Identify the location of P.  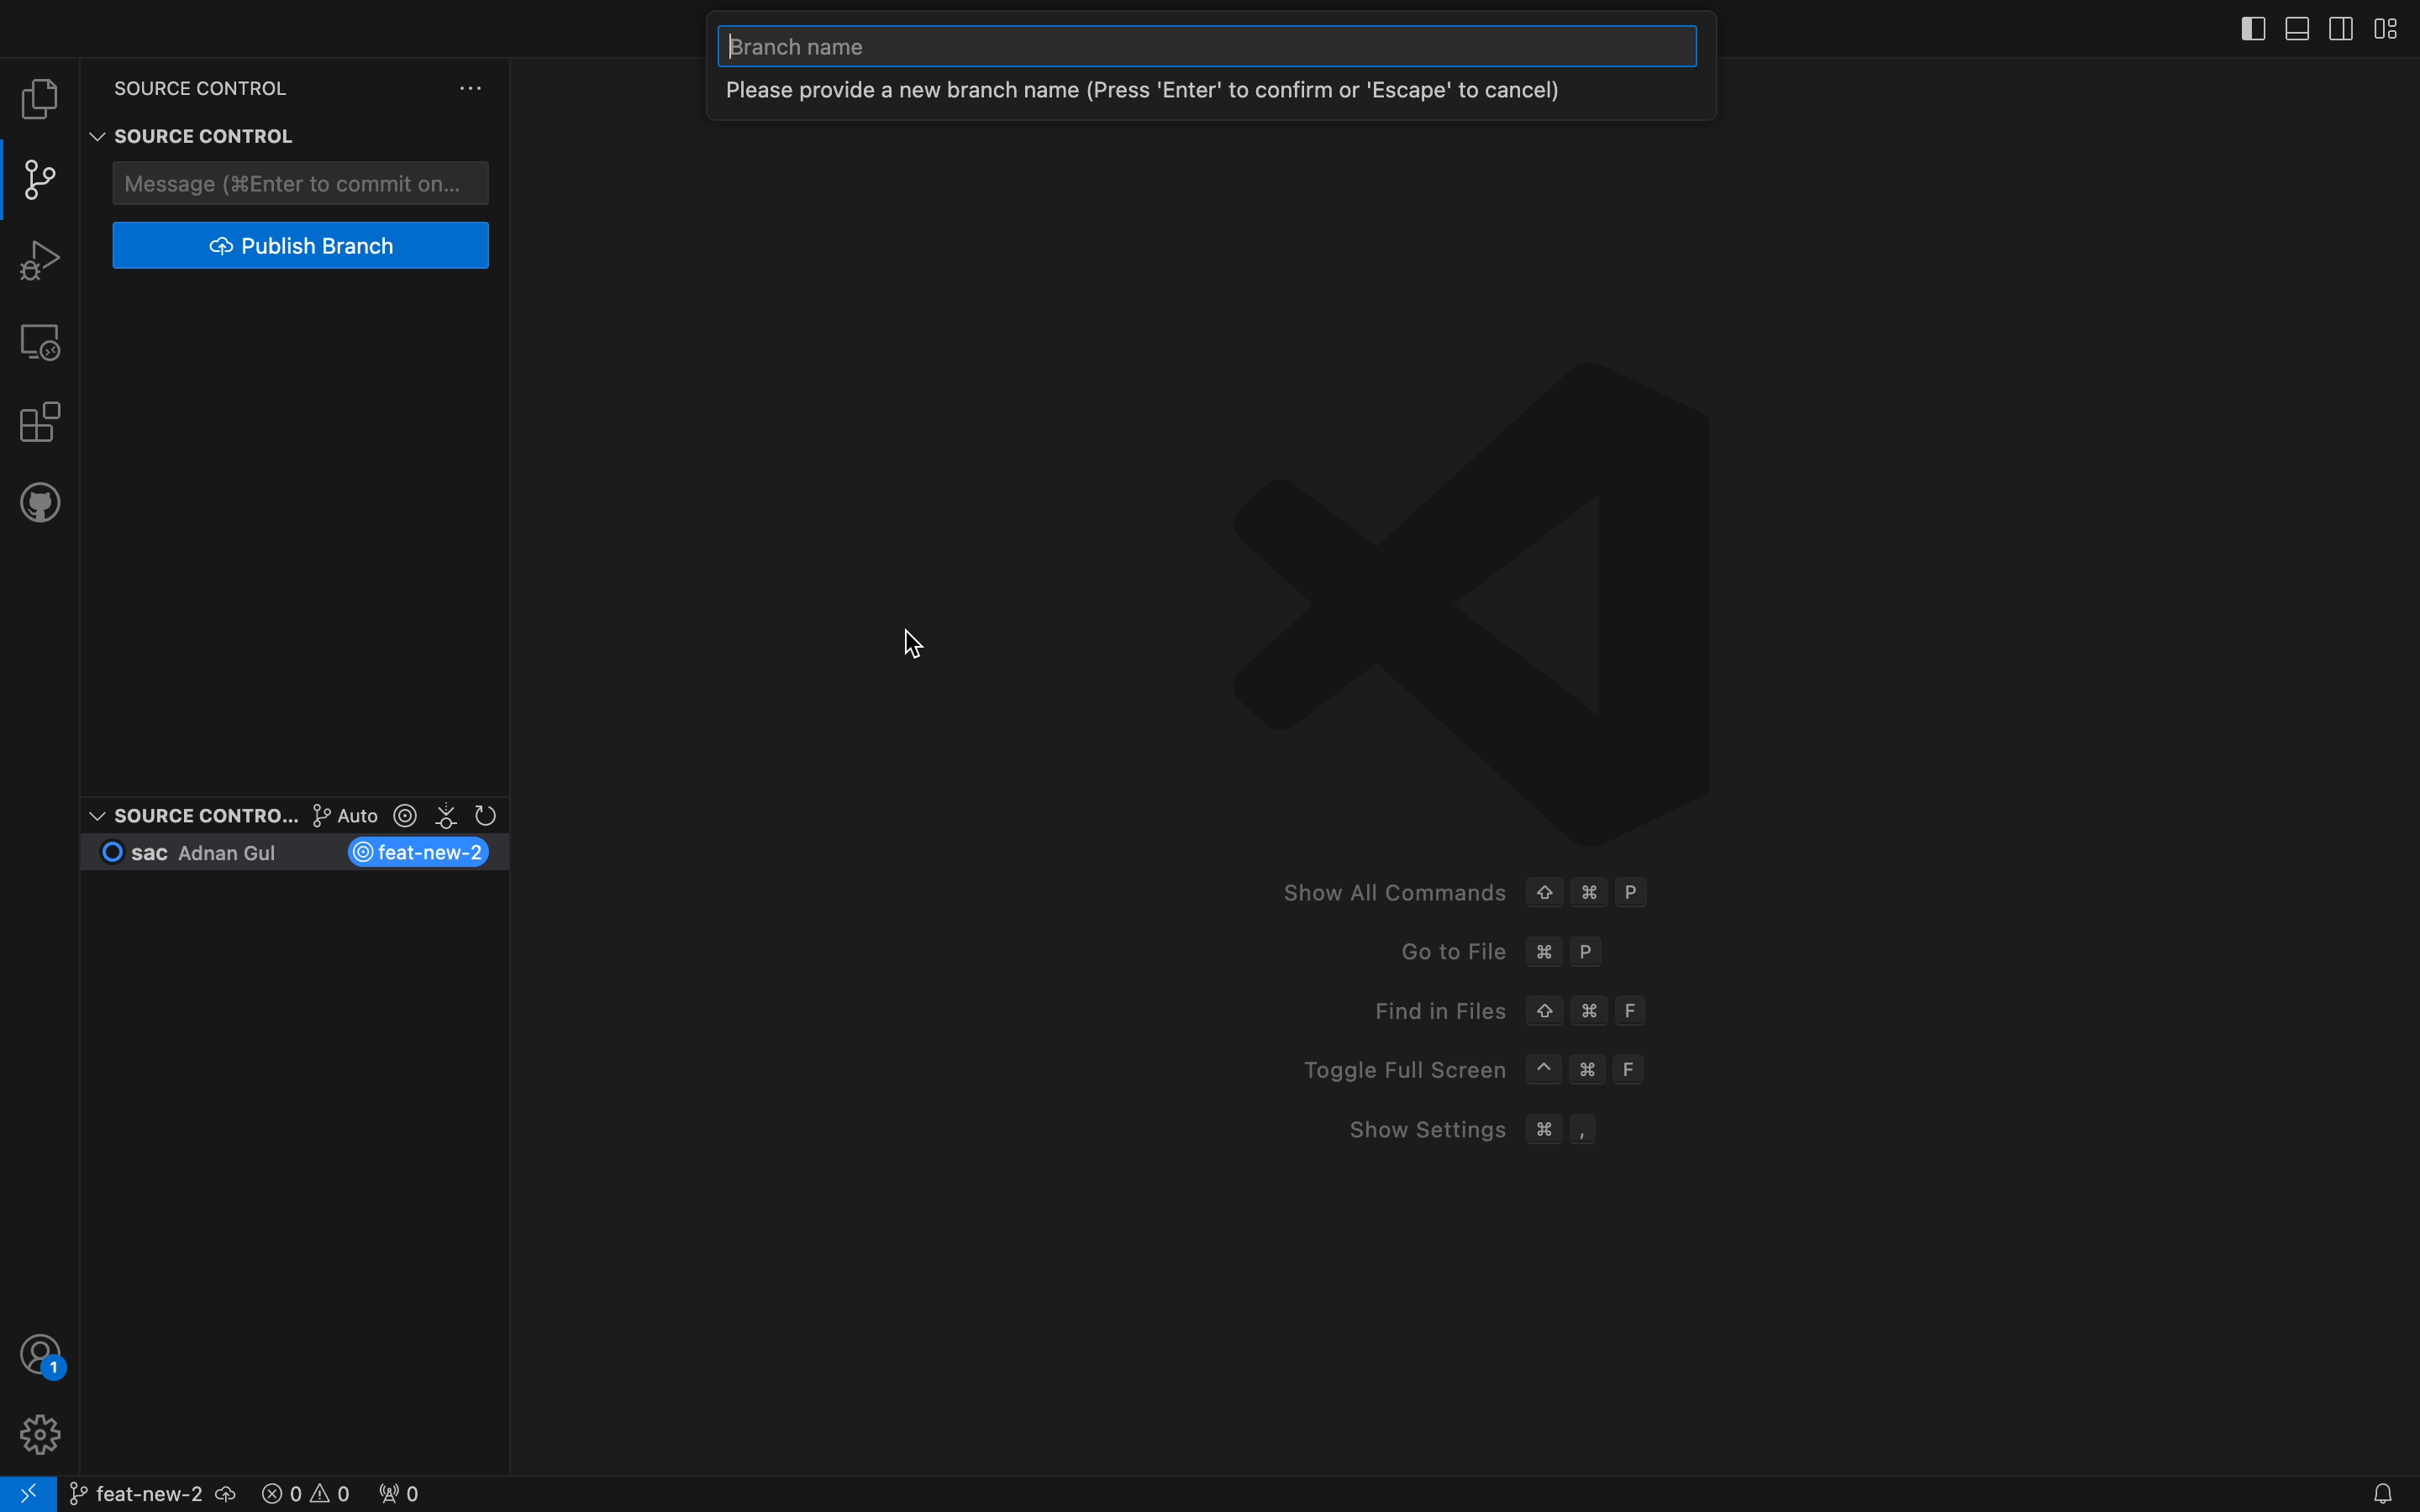
(1636, 893).